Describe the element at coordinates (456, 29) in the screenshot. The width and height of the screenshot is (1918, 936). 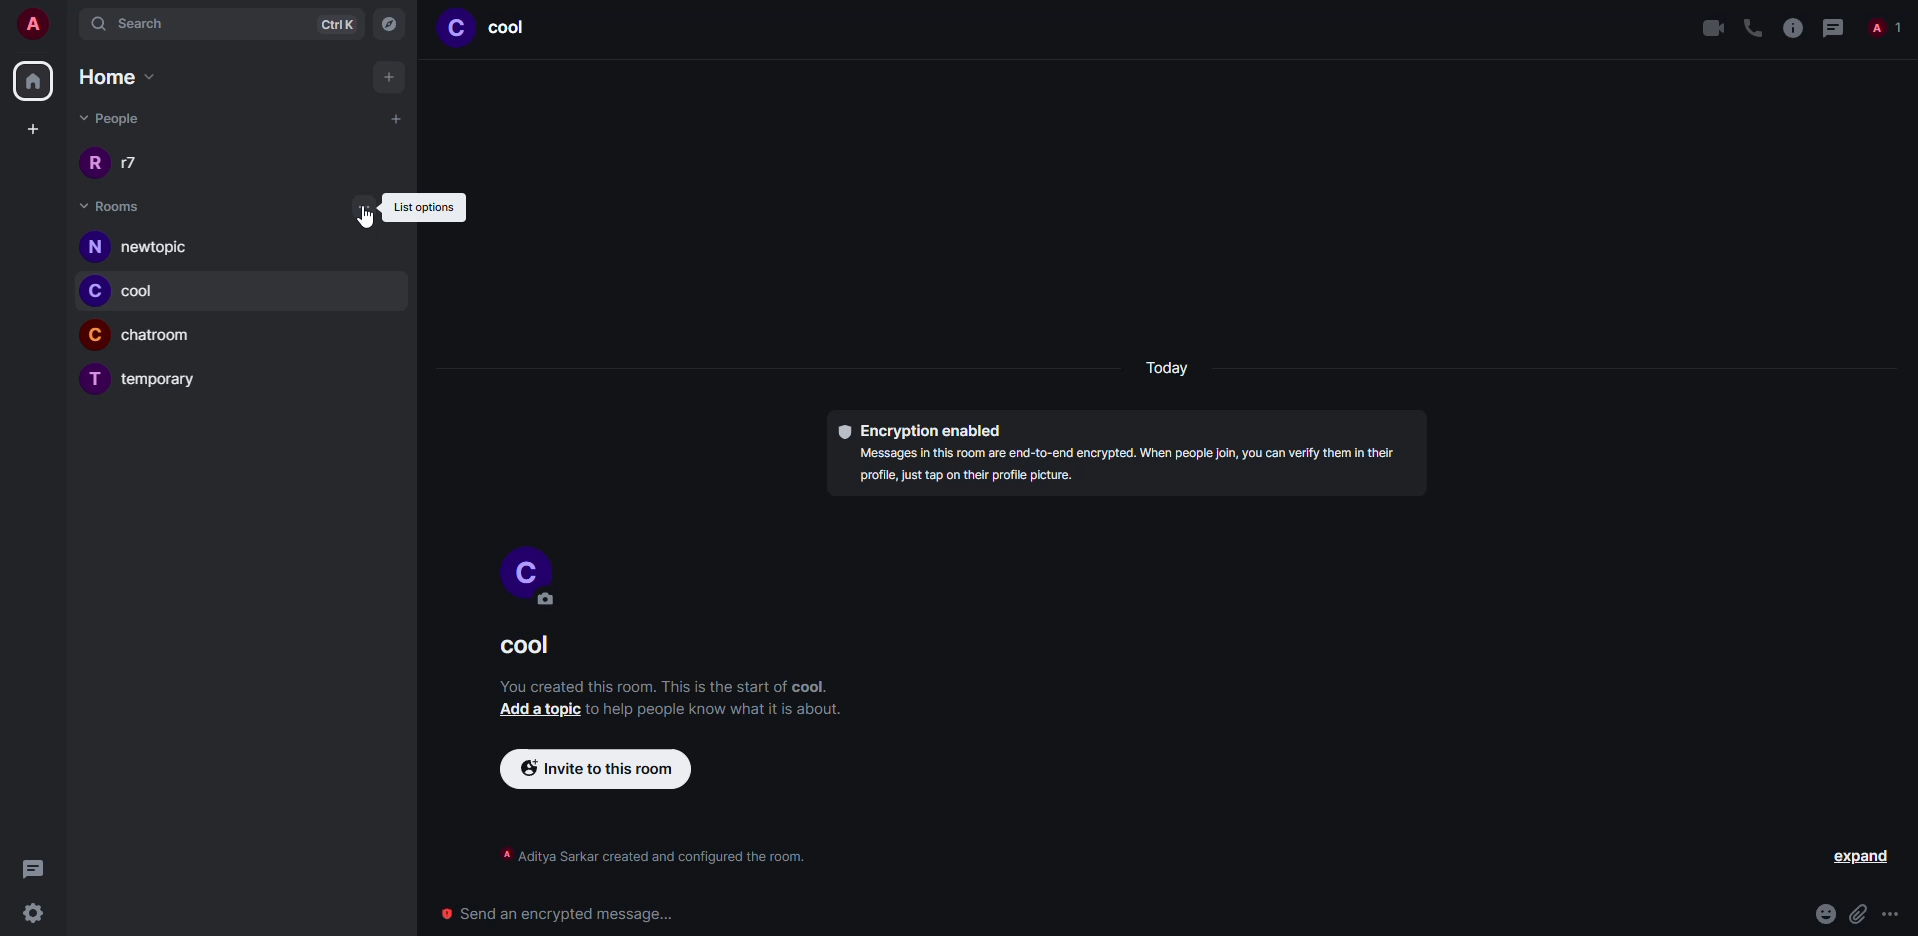
I see `profile` at that location.